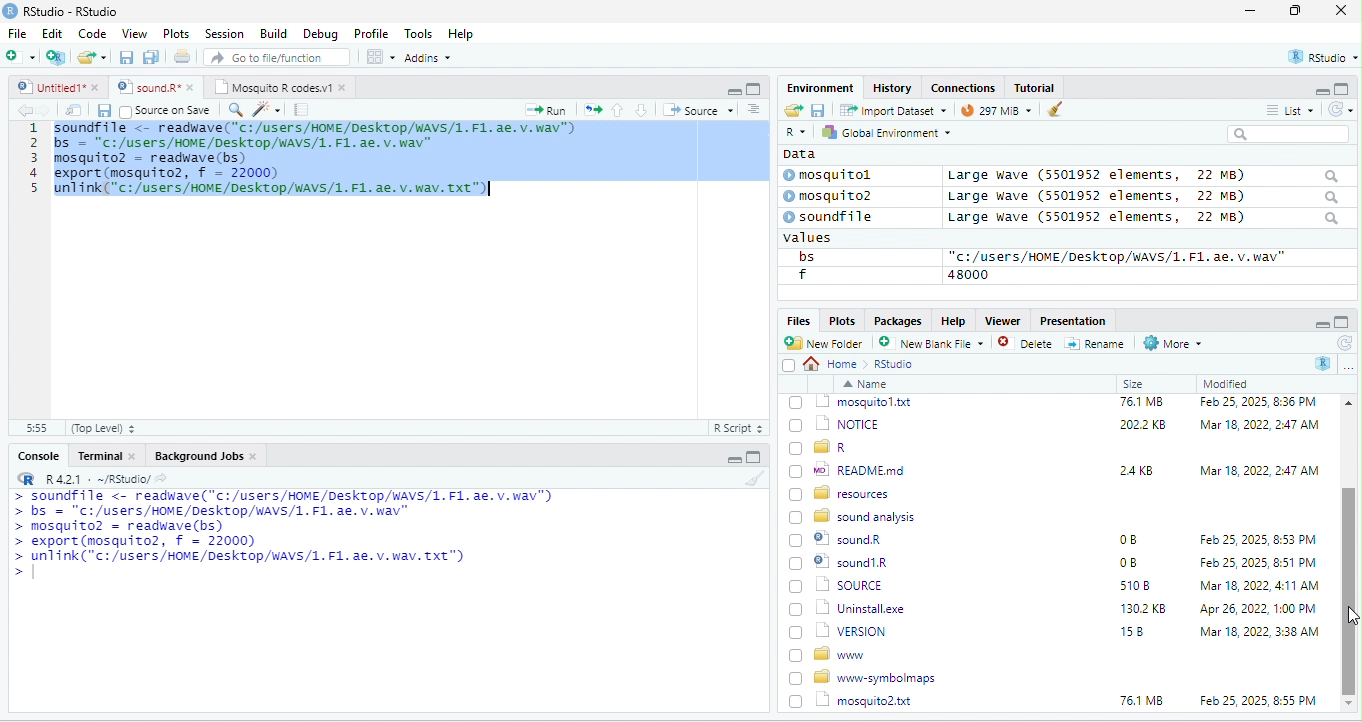 The height and width of the screenshot is (722, 1362). What do you see at coordinates (1286, 110) in the screenshot?
I see `= List ~` at bounding box center [1286, 110].